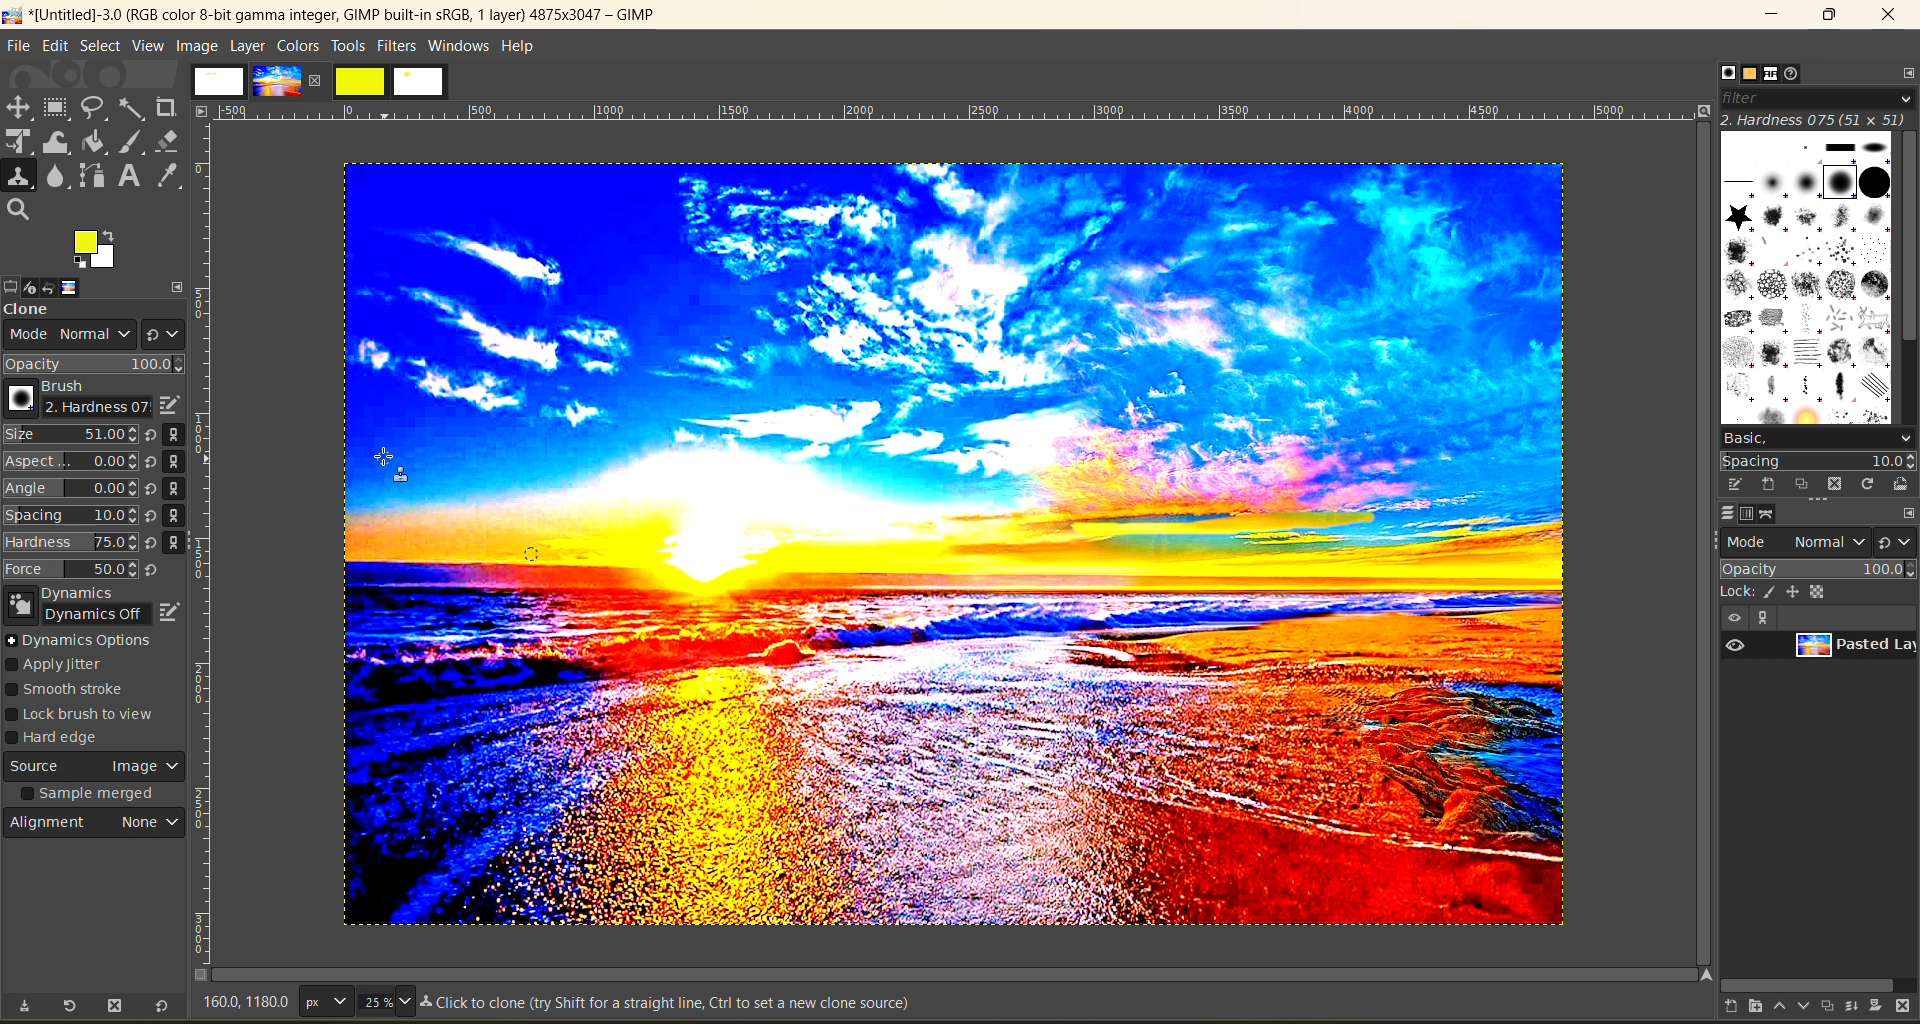  Describe the element at coordinates (171, 175) in the screenshot. I see `color picker tool` at that location.